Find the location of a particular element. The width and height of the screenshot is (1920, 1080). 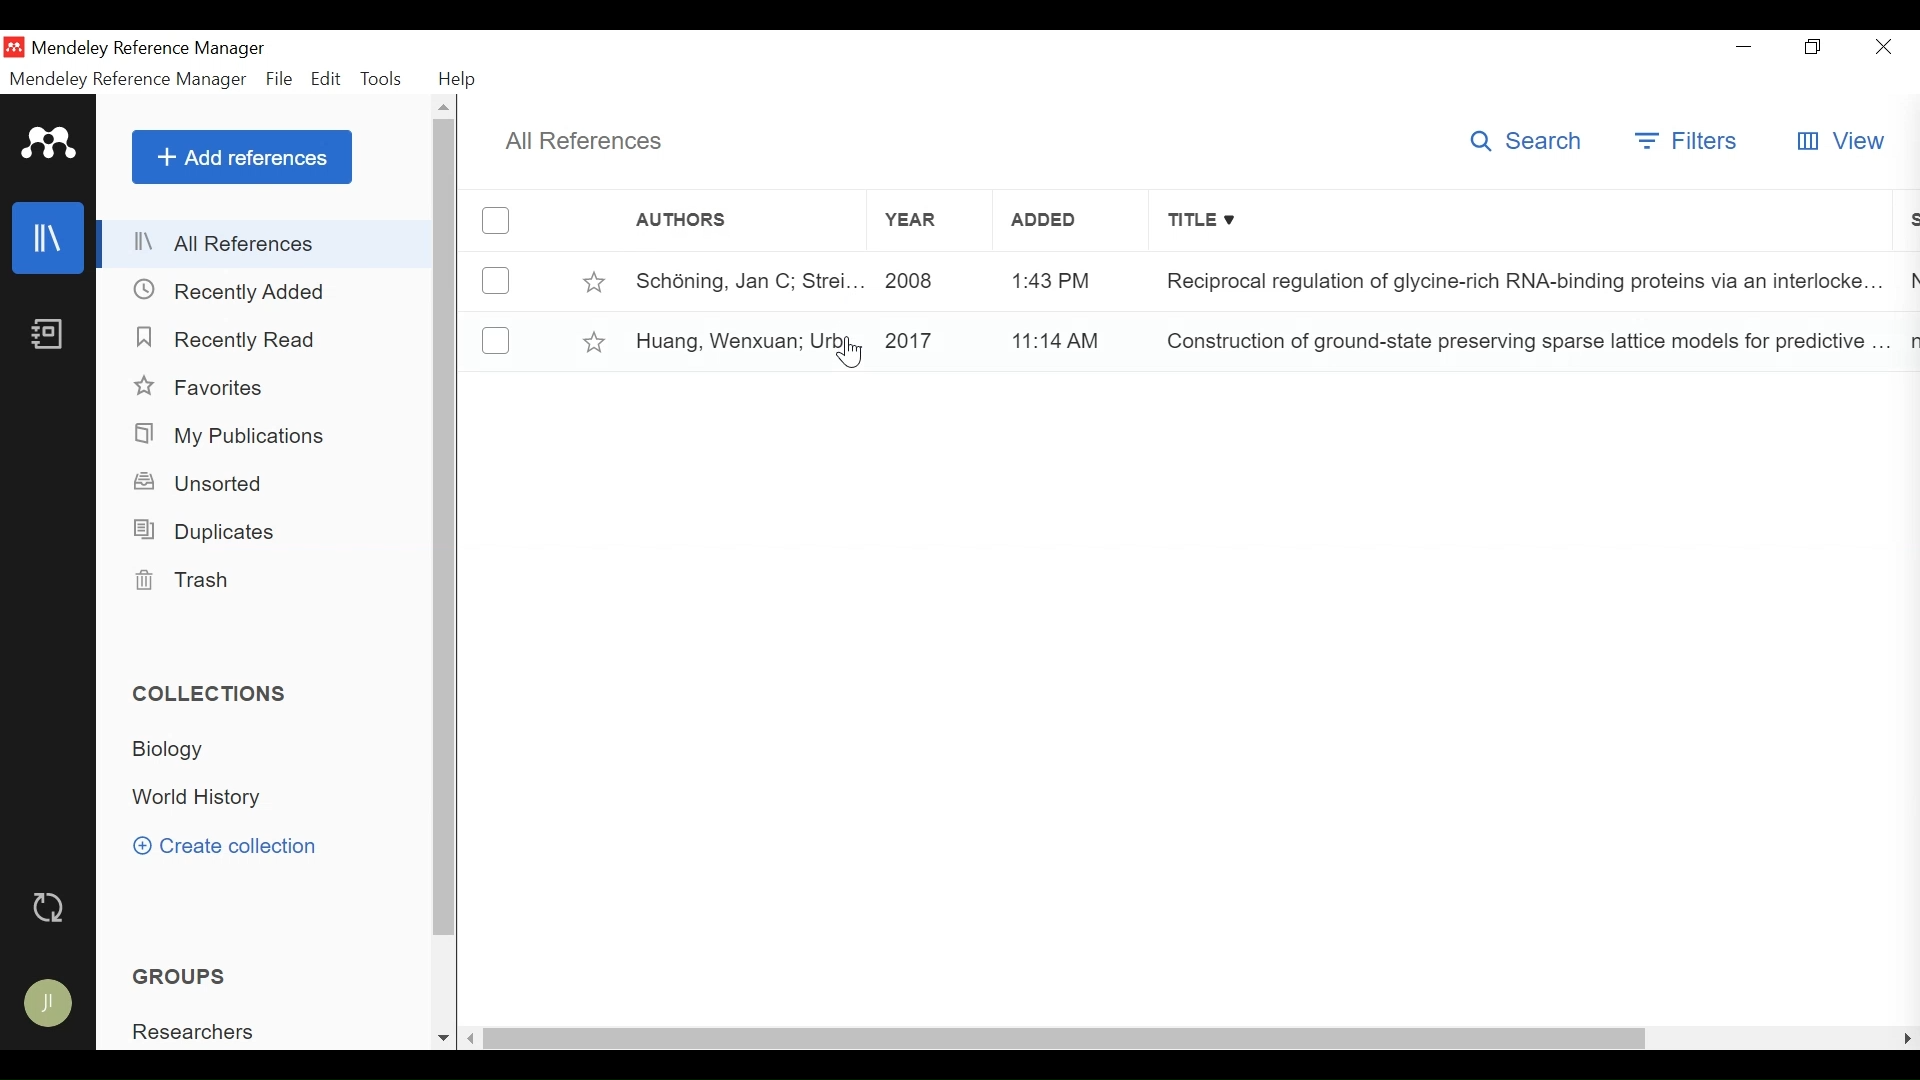

Unsorted is located at coordinates (201, 483).